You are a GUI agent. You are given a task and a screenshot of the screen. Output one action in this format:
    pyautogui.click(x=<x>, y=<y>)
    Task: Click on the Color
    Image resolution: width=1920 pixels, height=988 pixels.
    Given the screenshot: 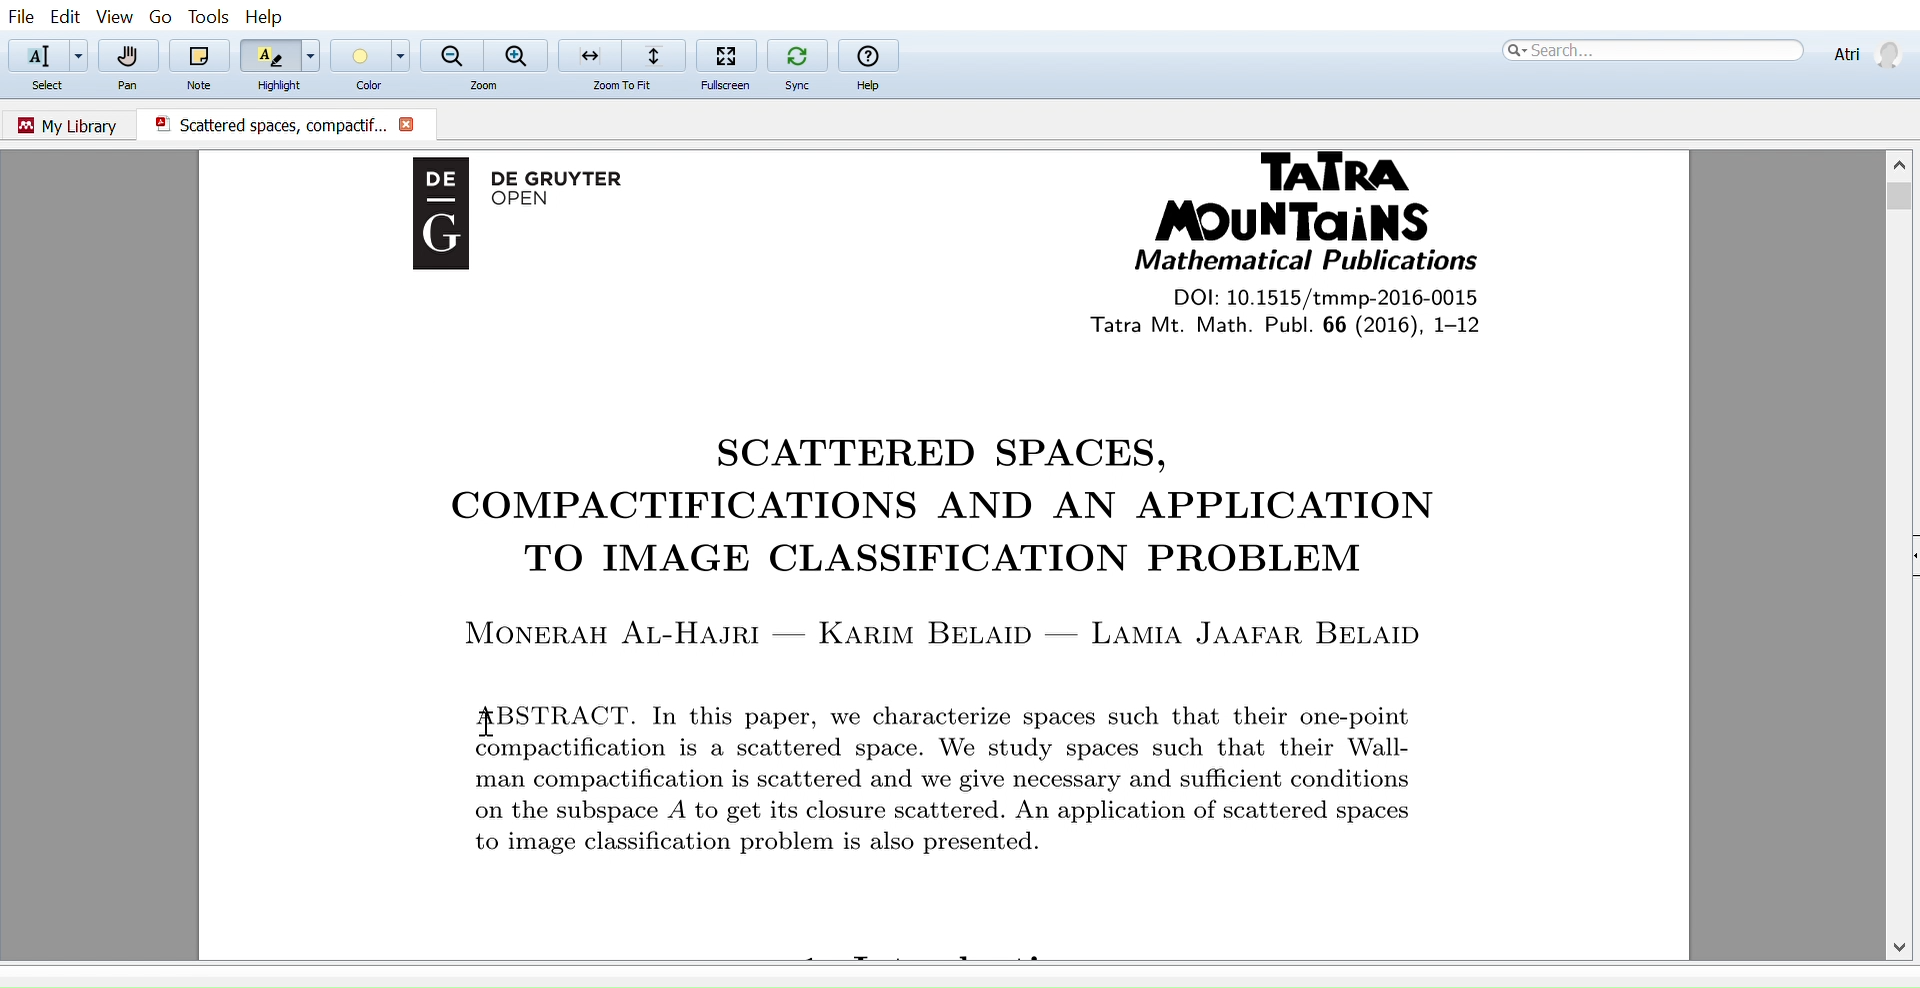 What is the action you would take?
    pyautogui.click(x=358, y=55)
    